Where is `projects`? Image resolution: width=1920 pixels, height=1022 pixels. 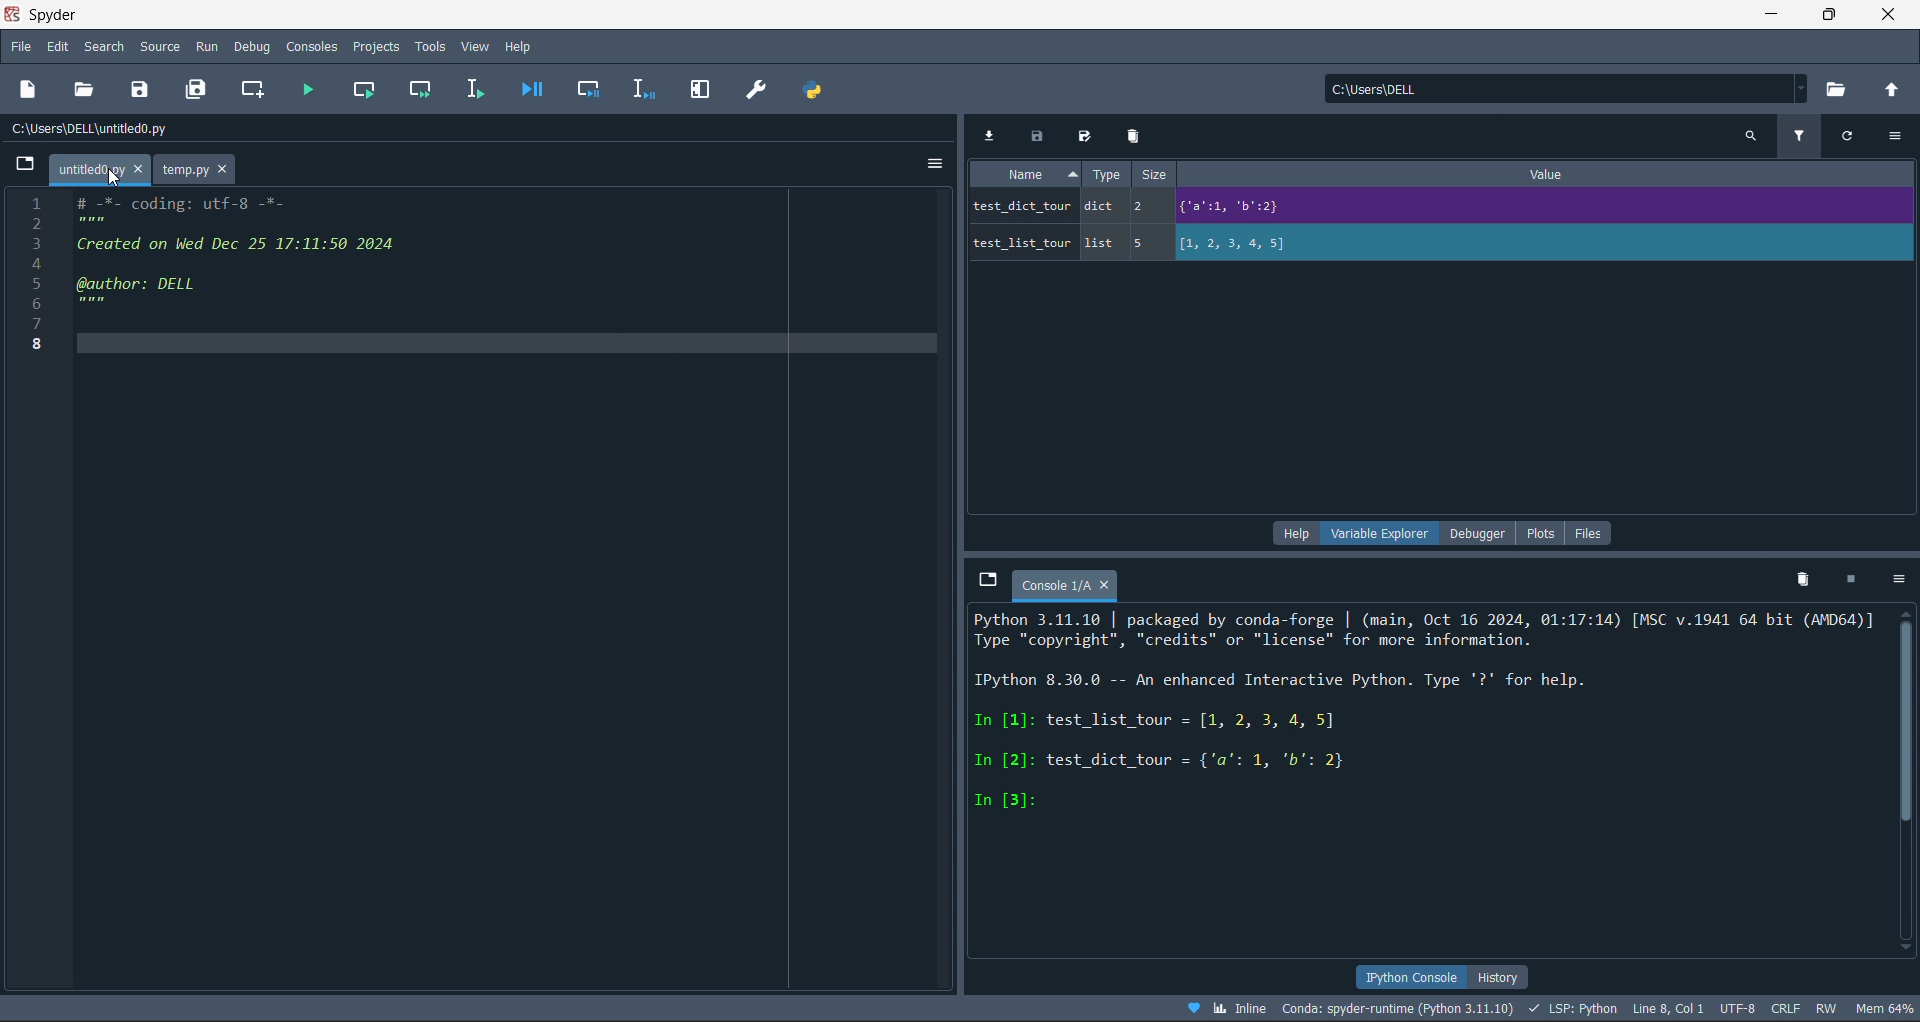
projects is located at coordinates (376, 46).